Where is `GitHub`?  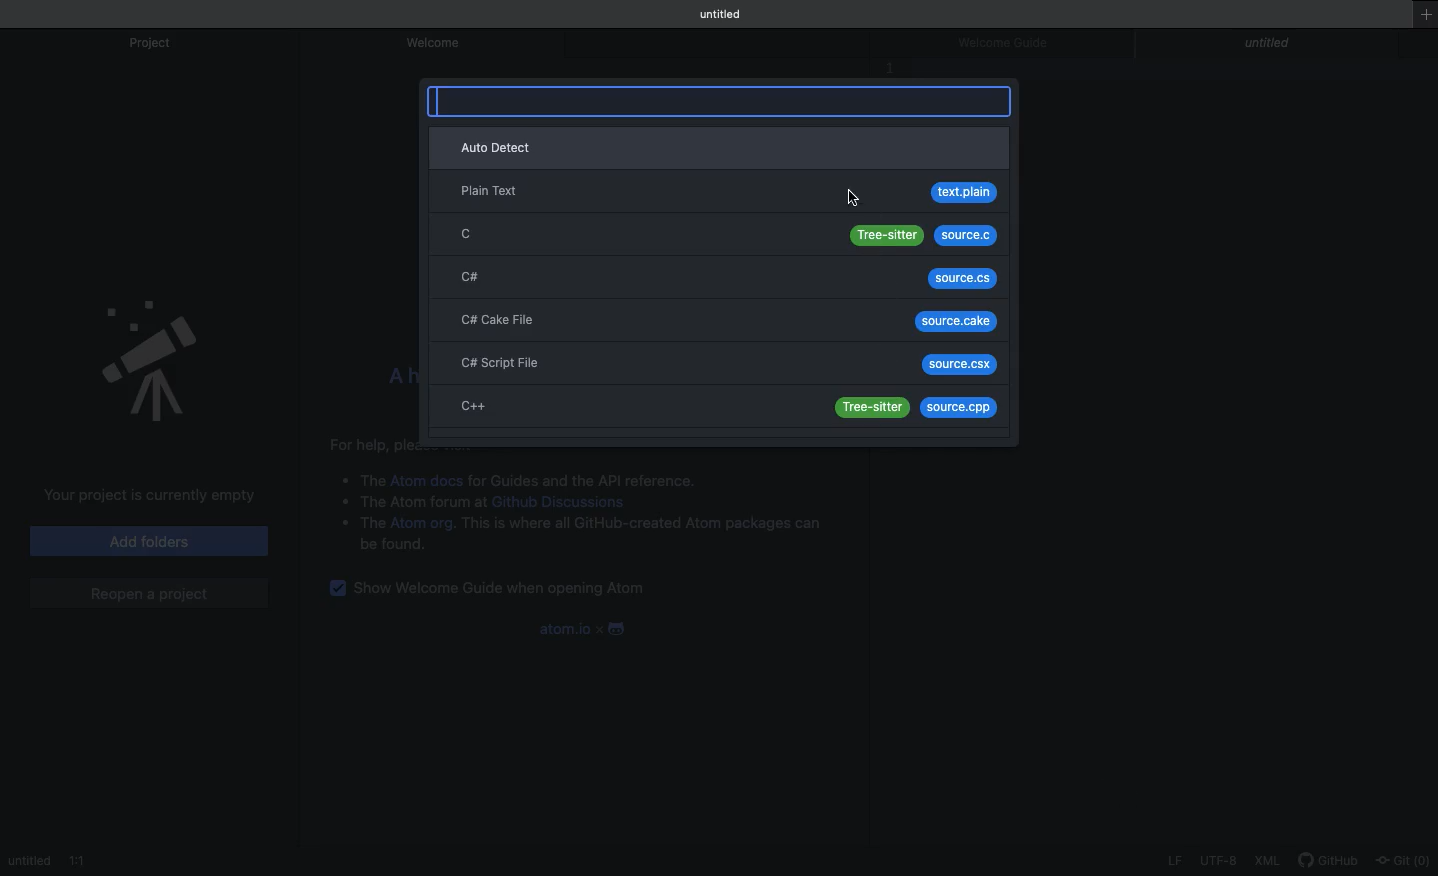
GitHub is located at coordinates (1330, 857).